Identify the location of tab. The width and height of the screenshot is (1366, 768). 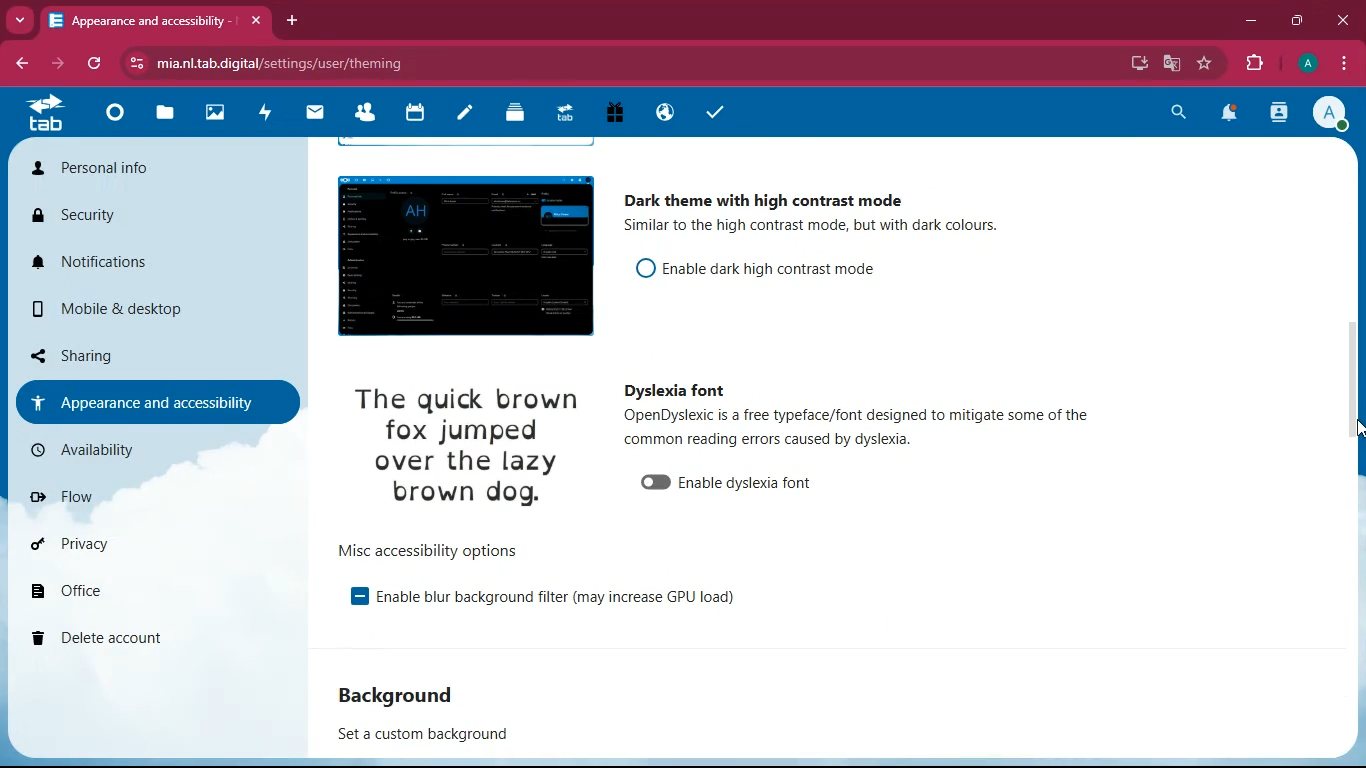
(155, 23).